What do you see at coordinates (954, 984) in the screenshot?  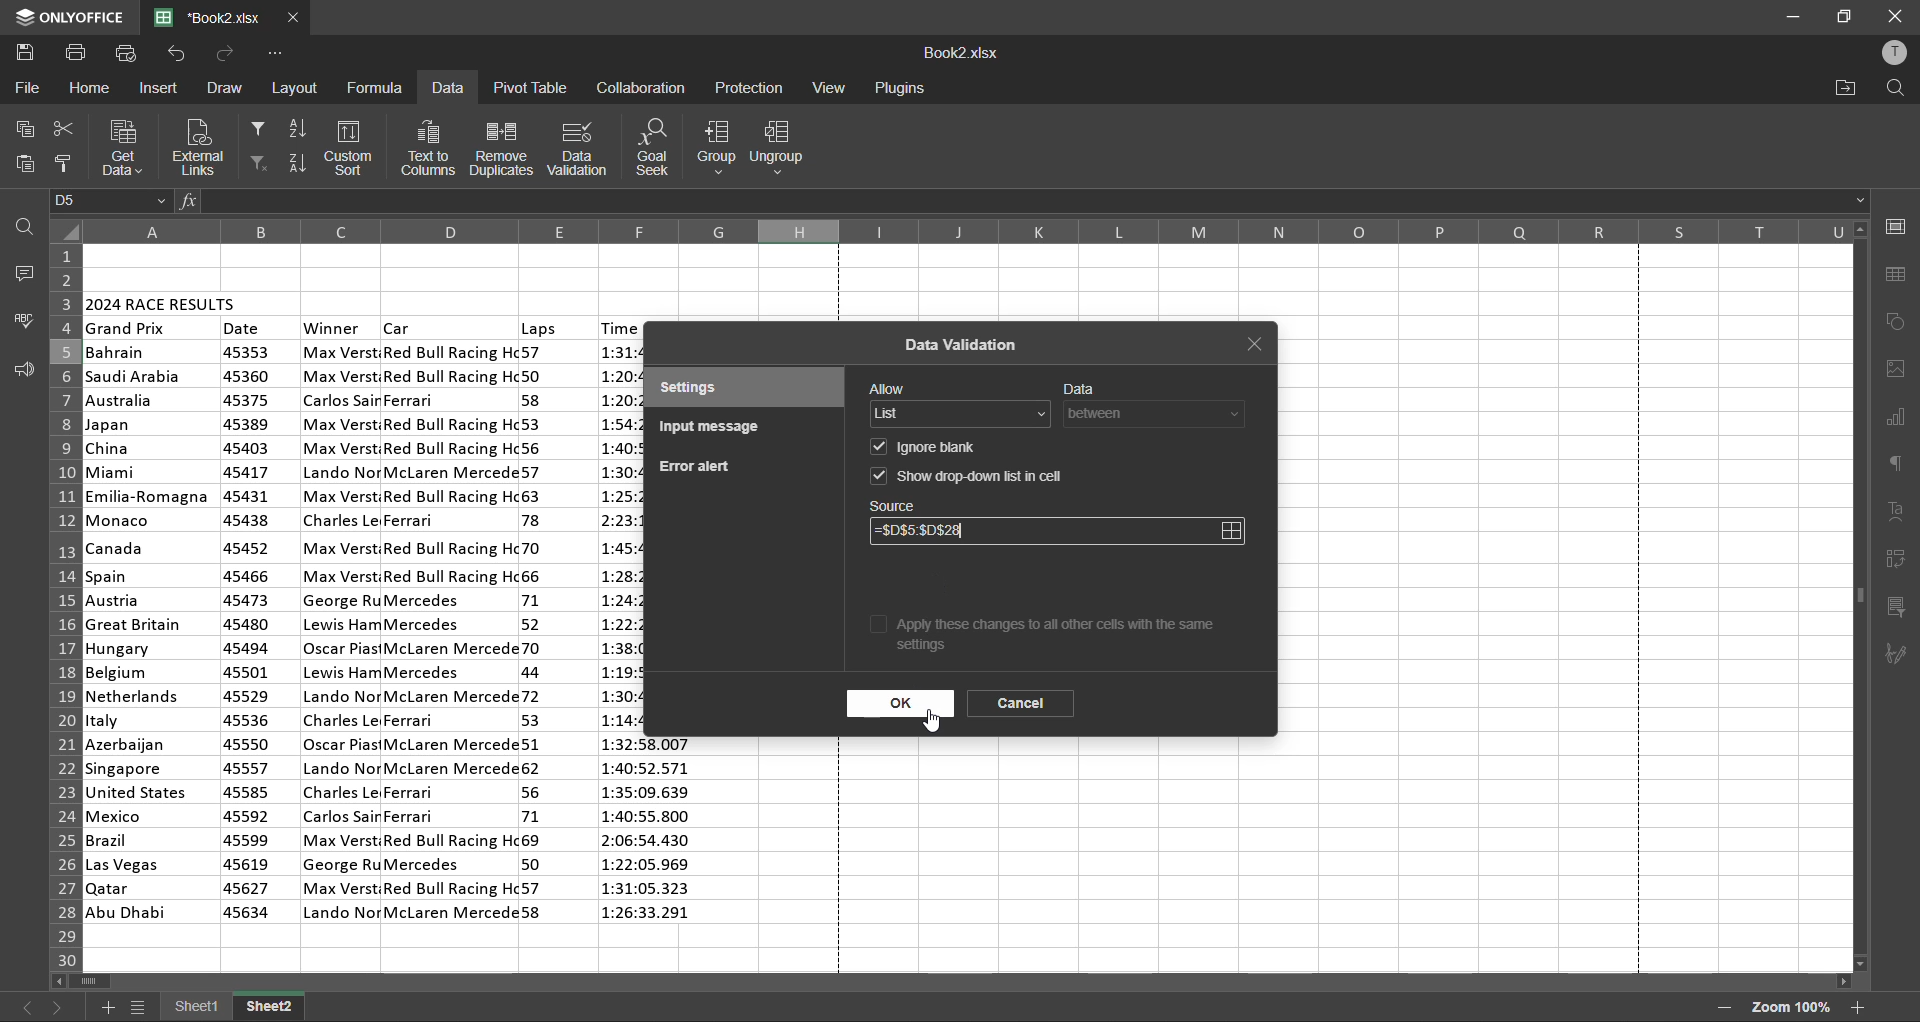 I see `scrollbar` at bounding box center [954, 984].